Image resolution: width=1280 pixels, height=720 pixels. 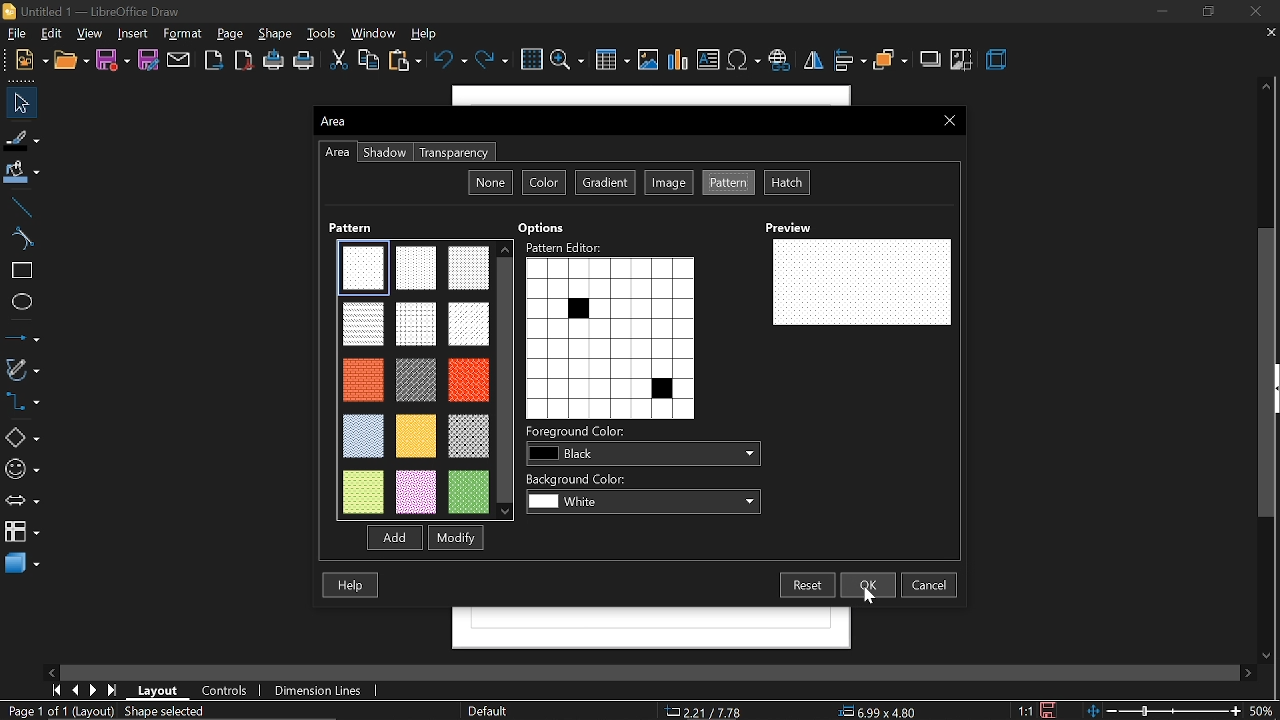 What do you see at coordinates (100, 10) in the screenshot?
I see `Title` at bounding box center [100, 10].